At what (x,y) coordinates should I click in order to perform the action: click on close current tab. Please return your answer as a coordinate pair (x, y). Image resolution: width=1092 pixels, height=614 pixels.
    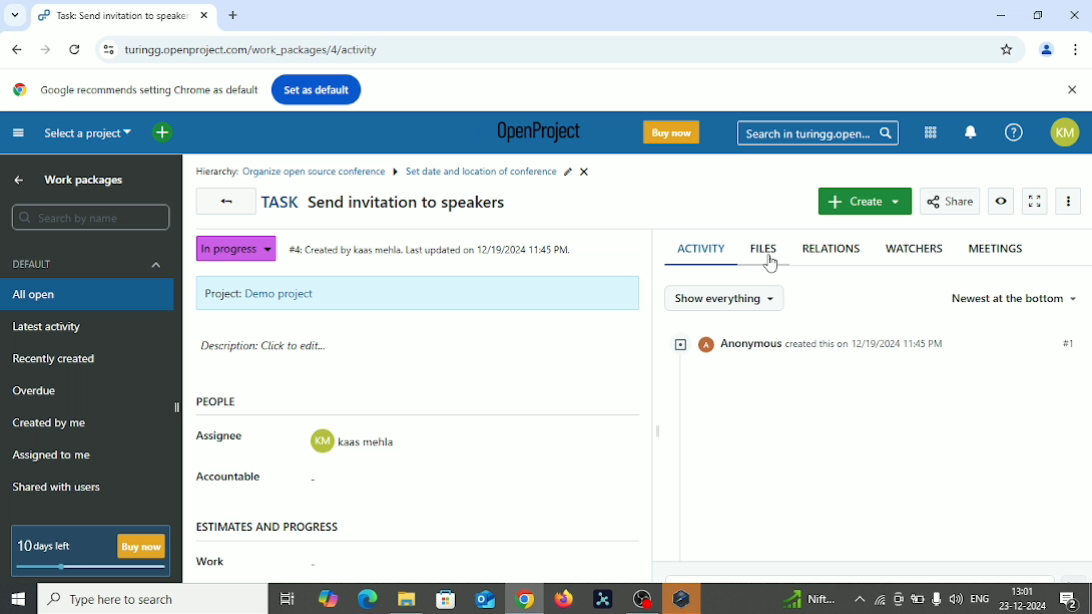
    Looking at the image, I should click on (203, 17).